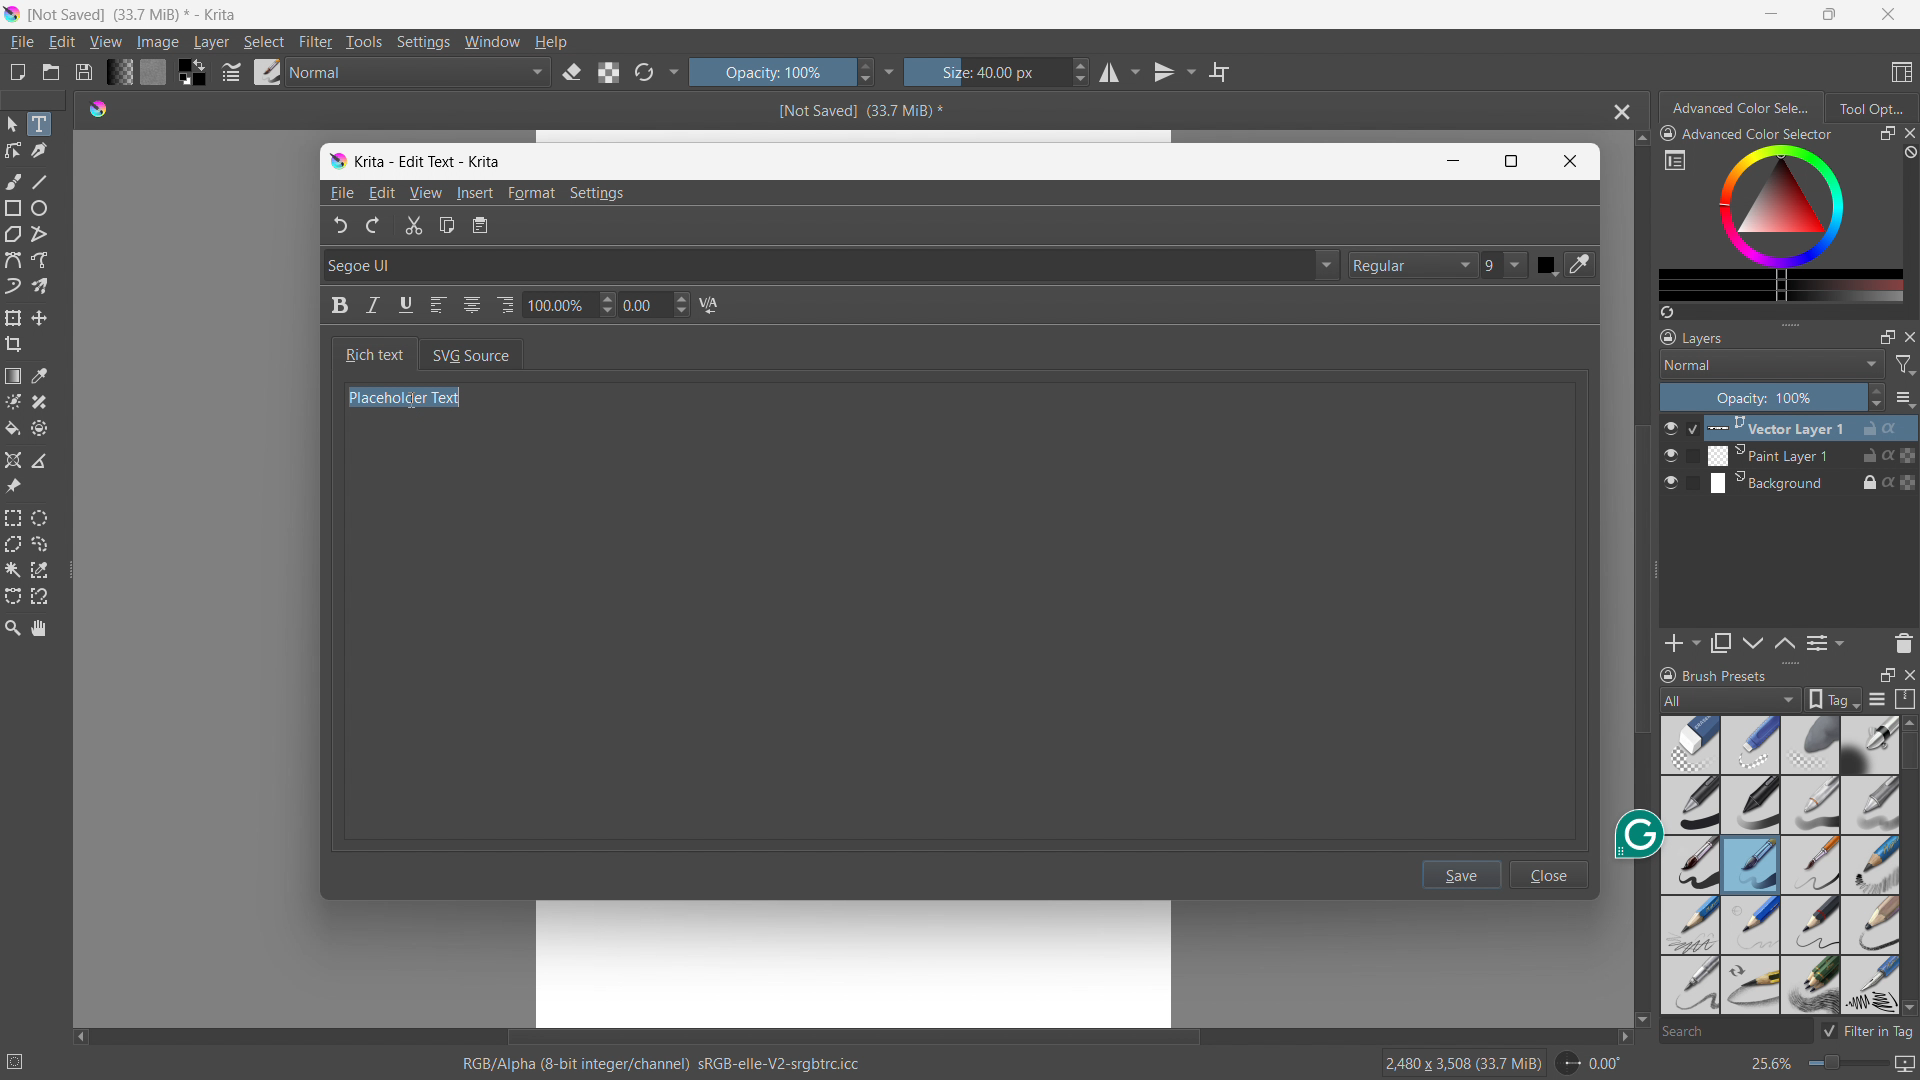  Describe the element at coordinates (13, 401) in the screenshot. I see `colorize mask tool` at that location.